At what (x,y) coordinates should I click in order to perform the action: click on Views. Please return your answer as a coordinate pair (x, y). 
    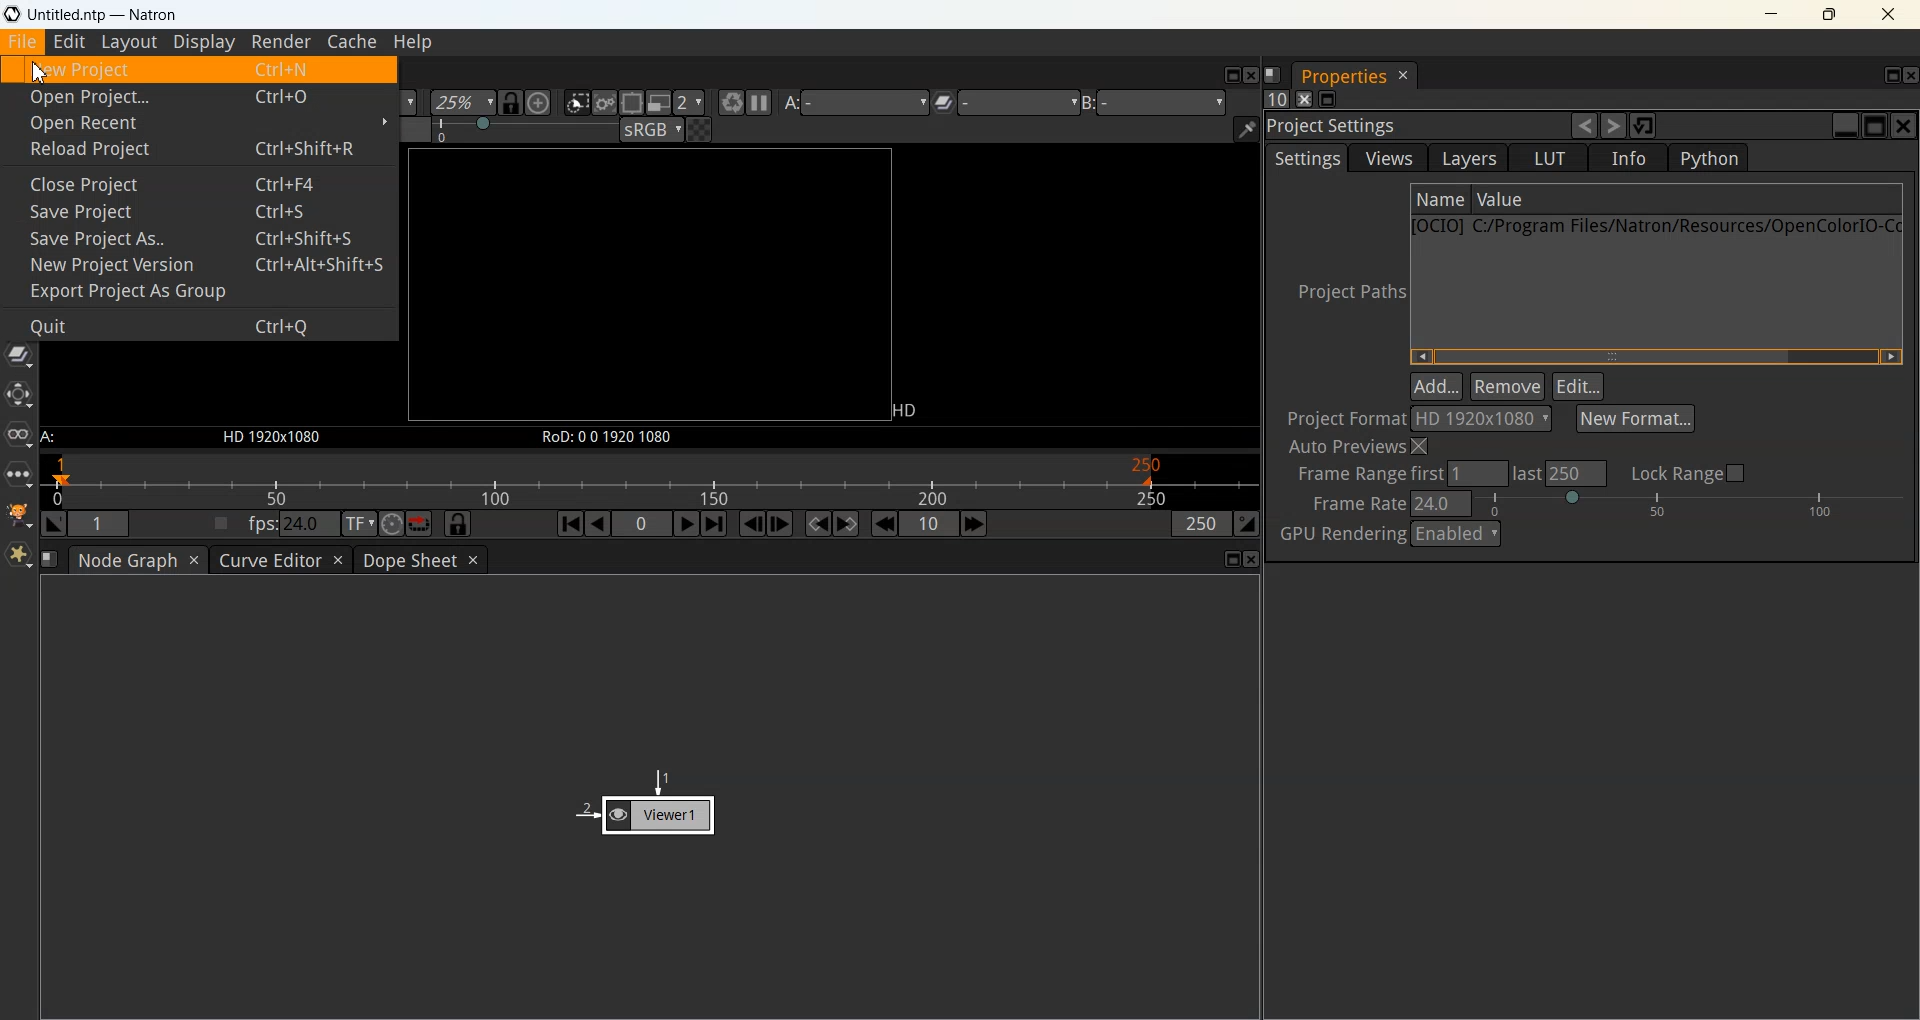
    Looking at the image, I should click on (1386, 158).